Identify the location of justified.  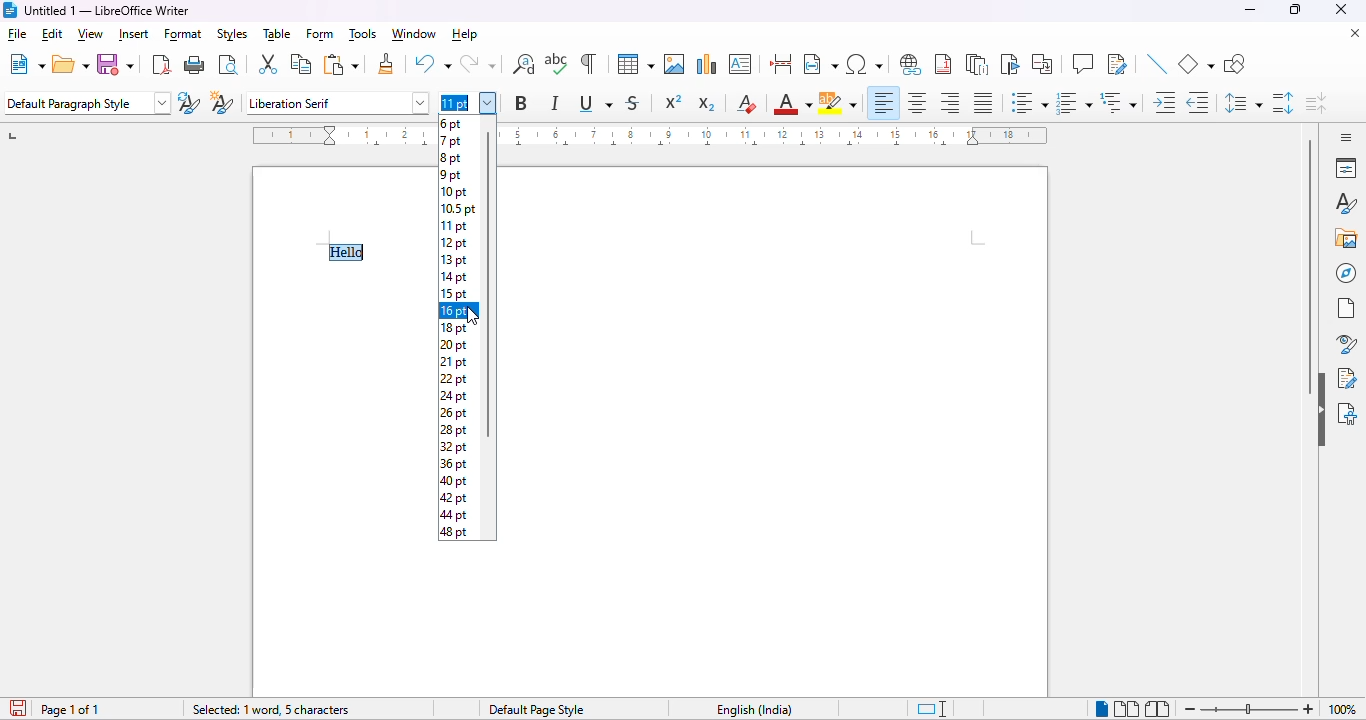
(984, 103).